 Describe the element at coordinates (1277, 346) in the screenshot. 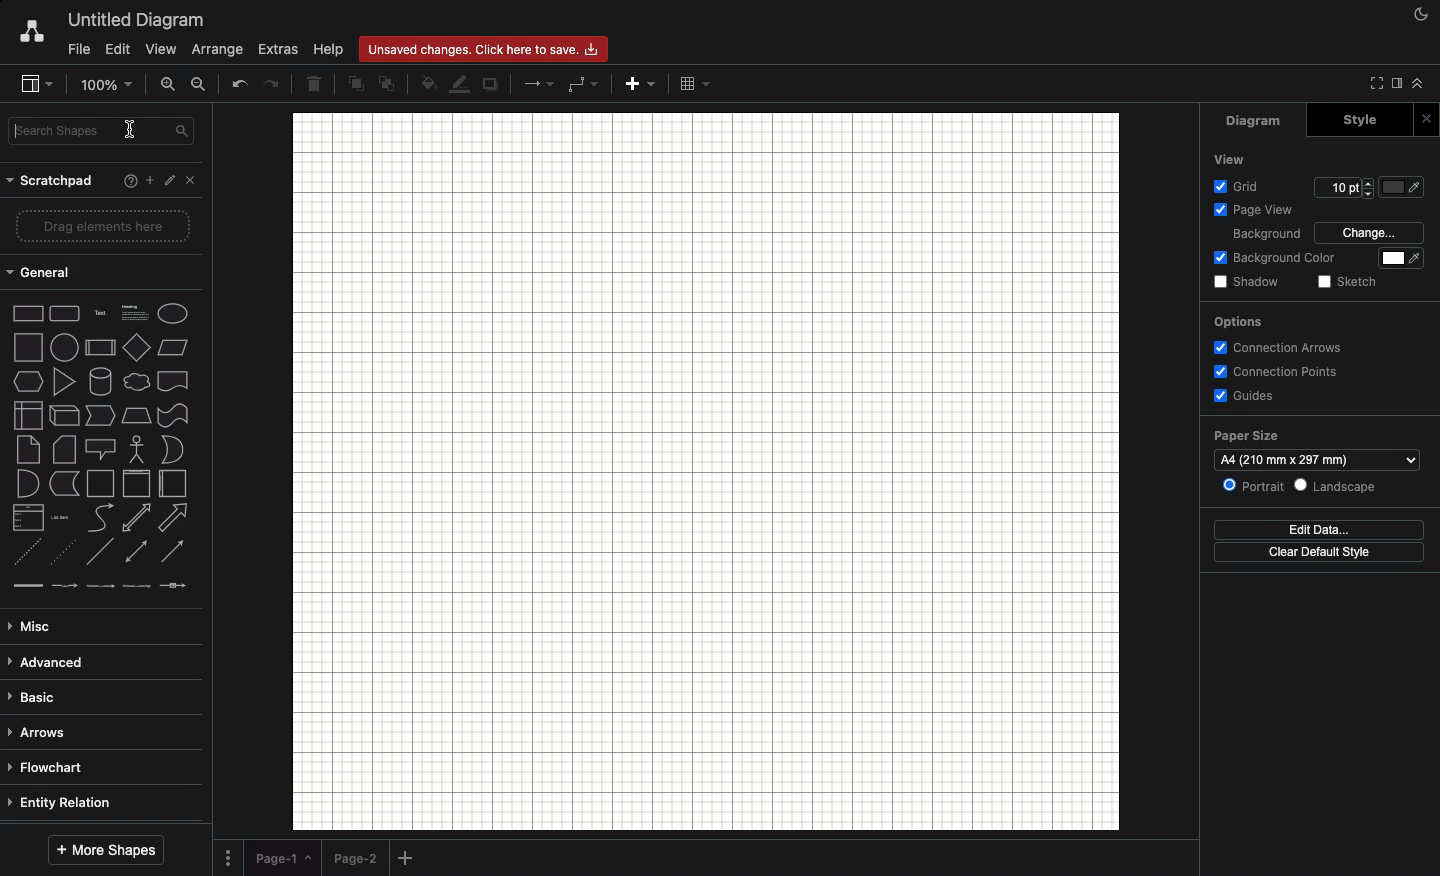

I see `Connection arrows` at that location.